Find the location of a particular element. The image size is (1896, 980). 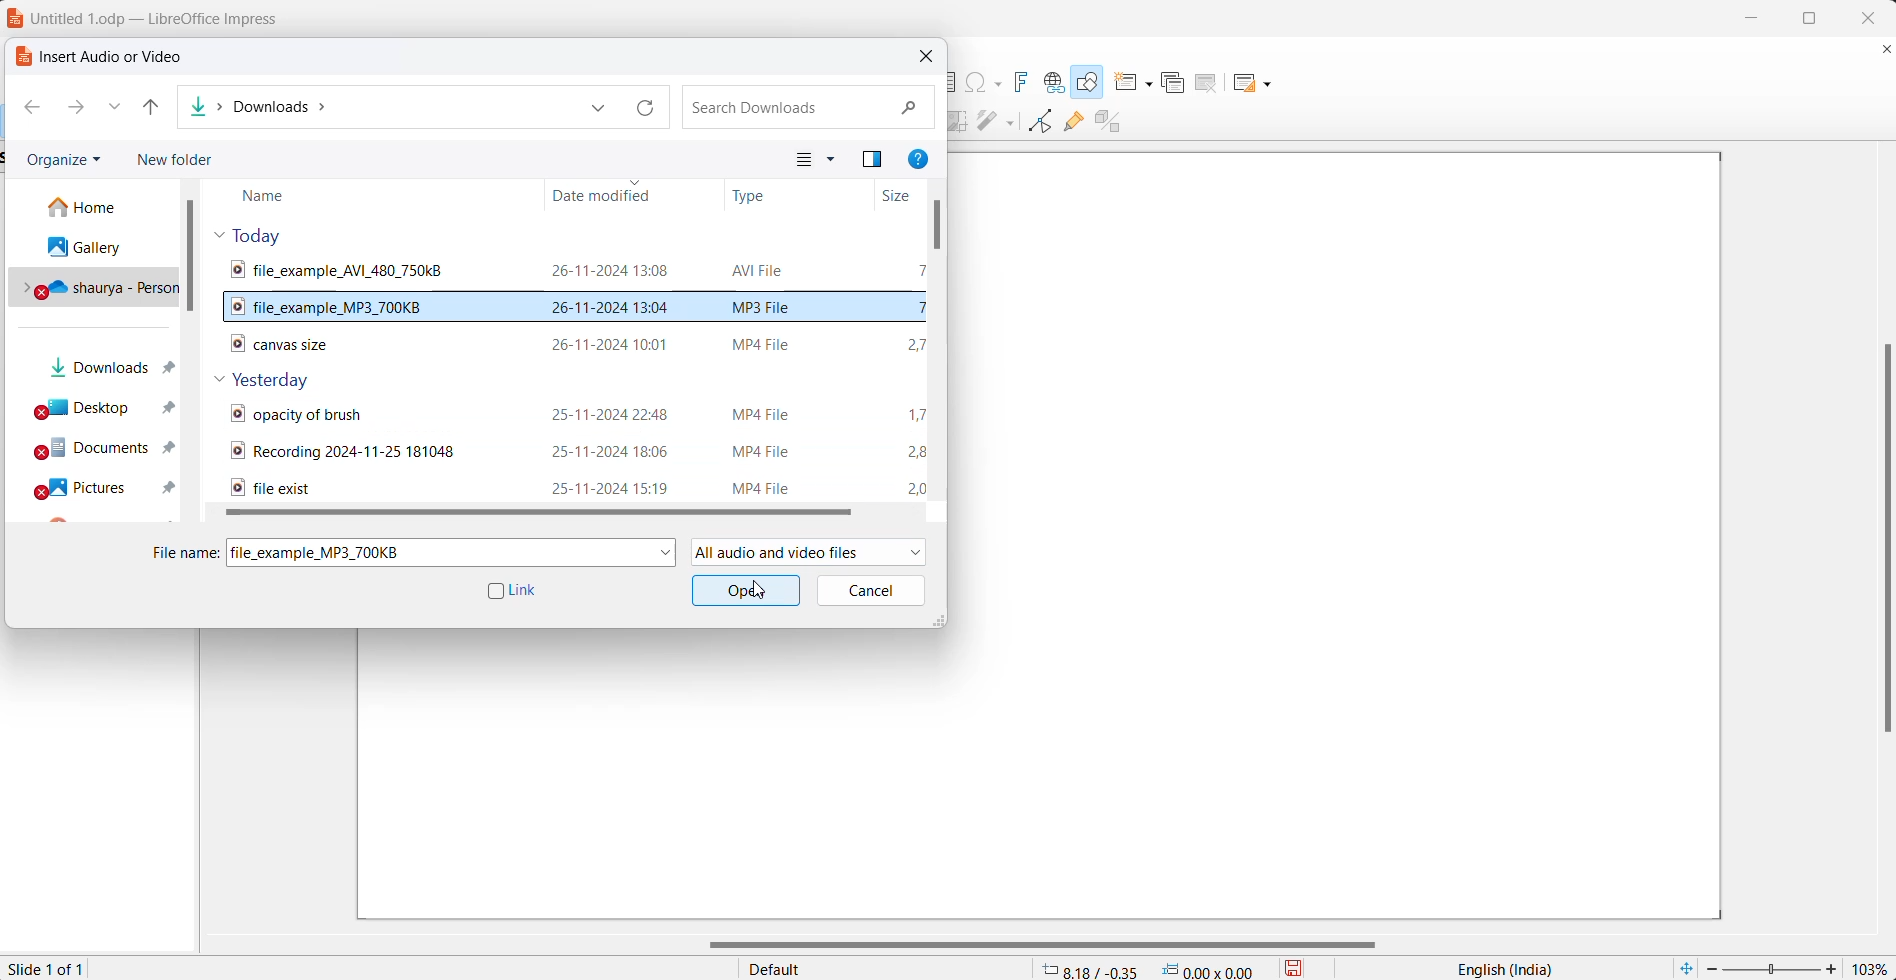

filter options is located at coordinates (1010, 125).